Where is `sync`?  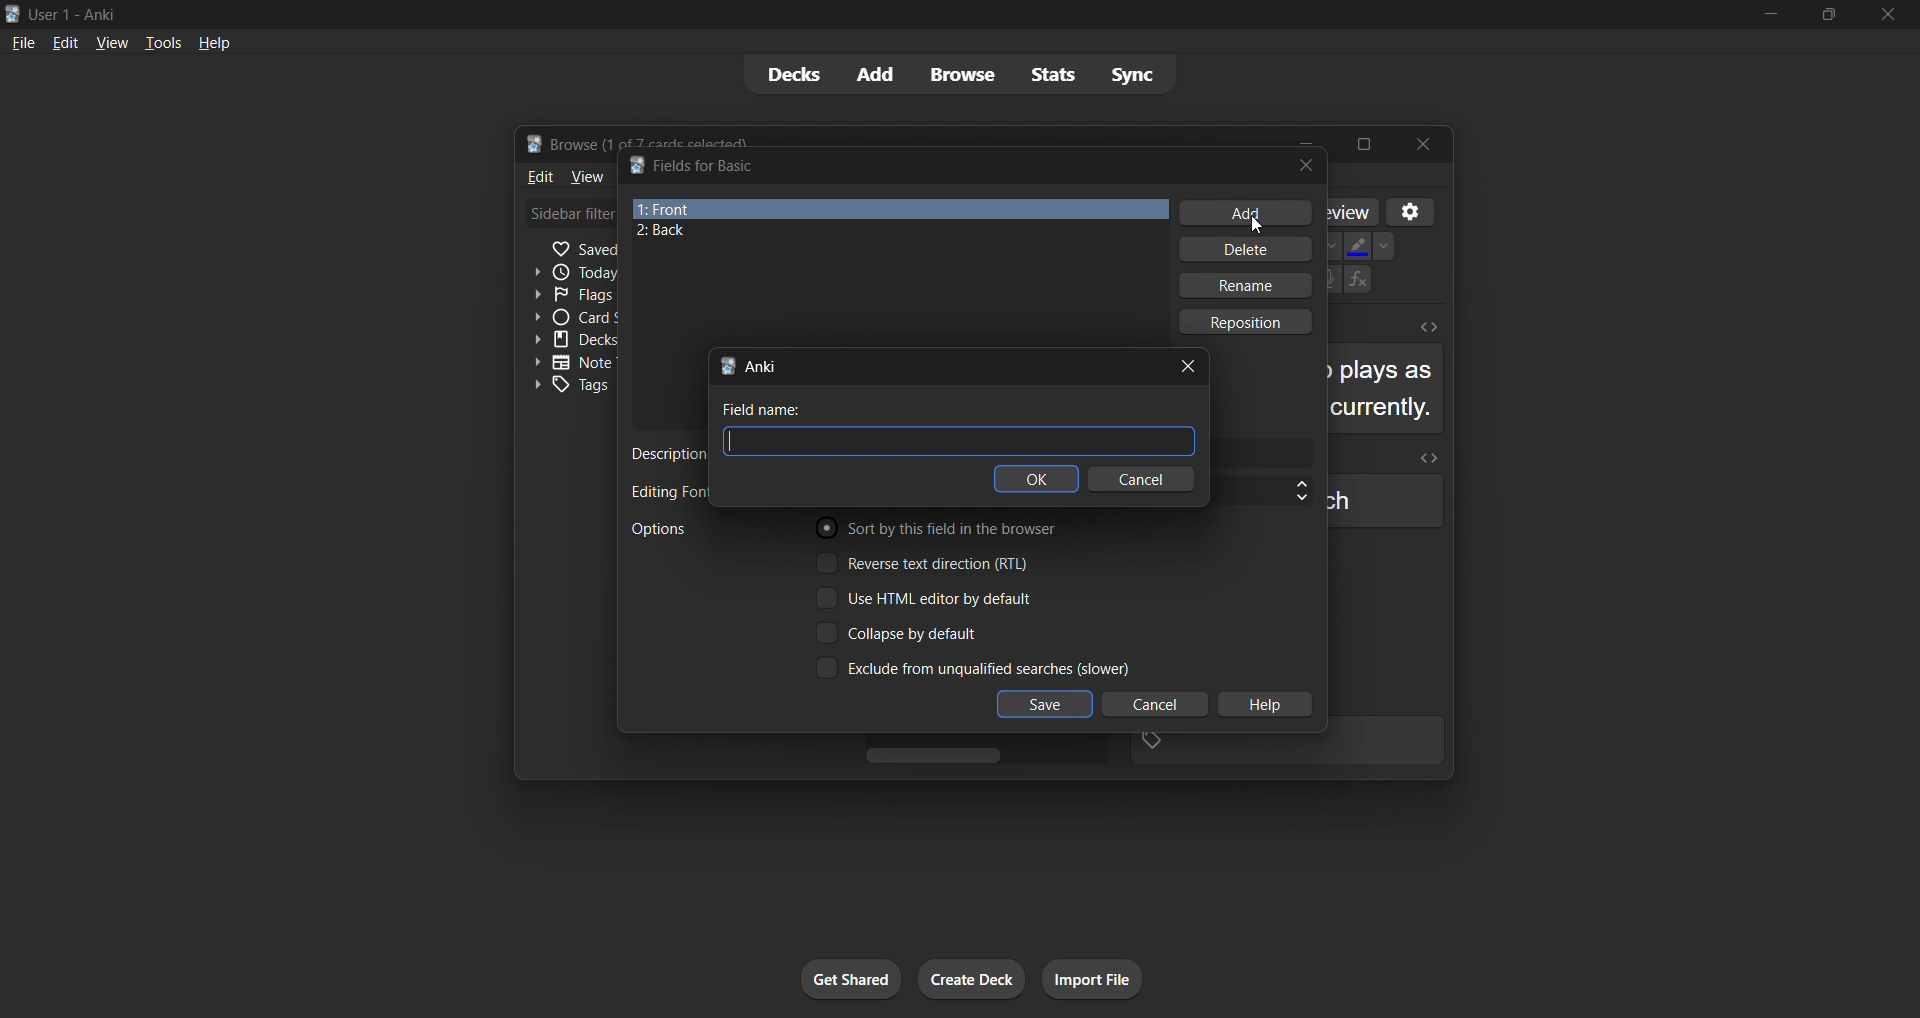
sync is located at coordinates (1138, 73).